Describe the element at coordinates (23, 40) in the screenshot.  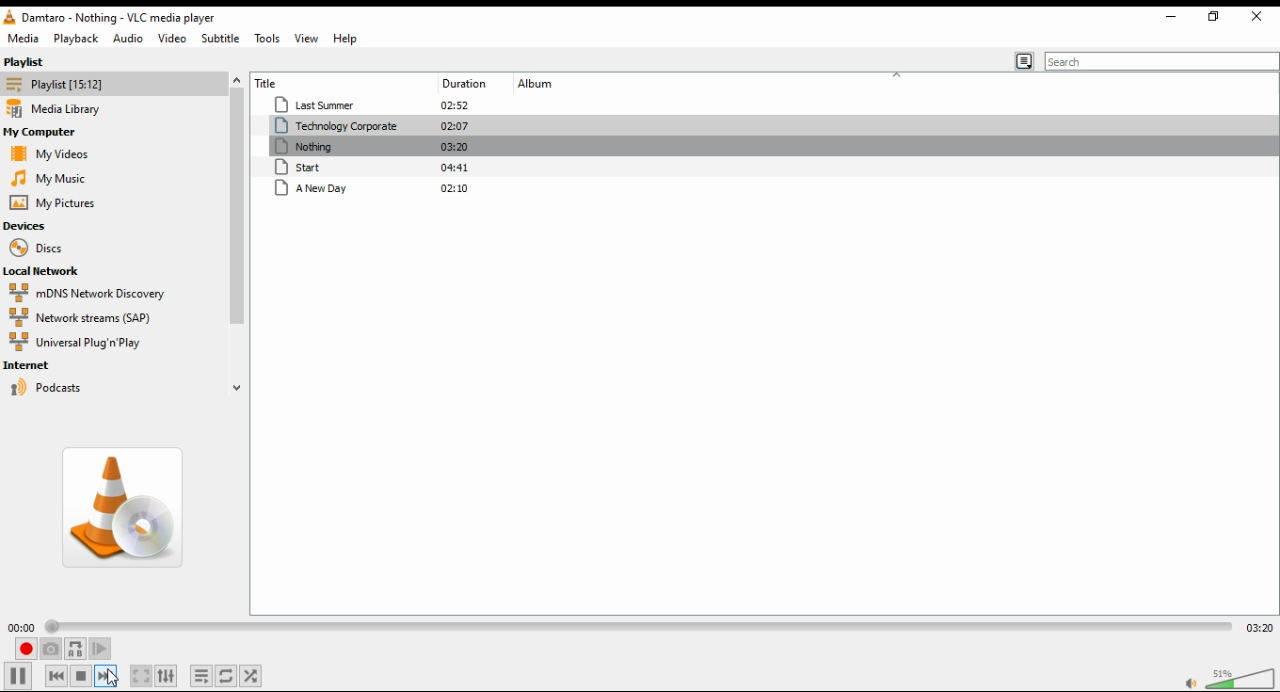
I see `media` at that location.